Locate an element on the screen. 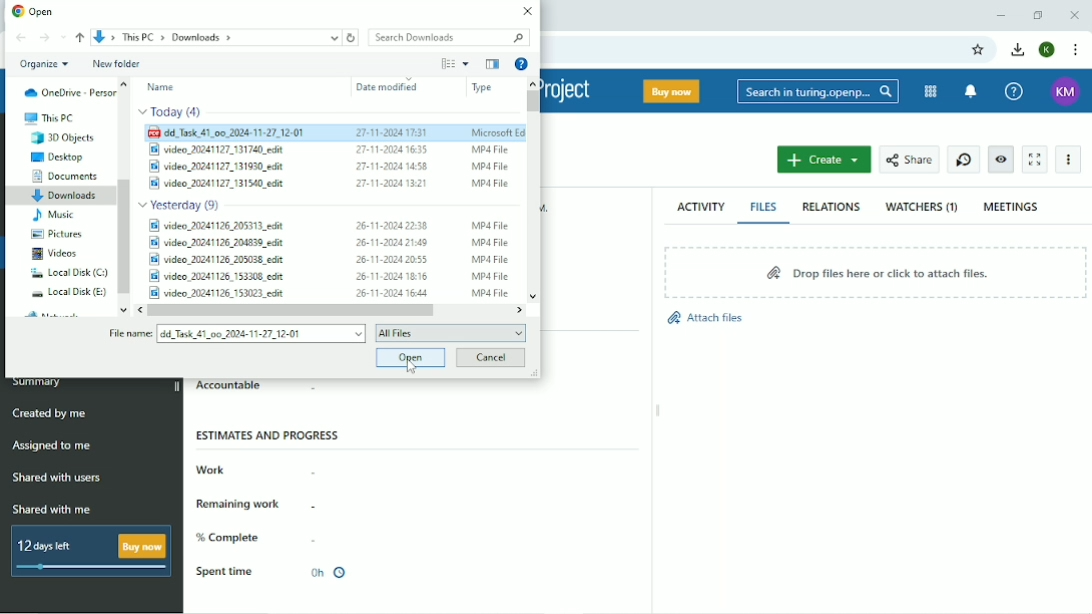  Refresh "Downloads" is located at coordinates (352, 37).